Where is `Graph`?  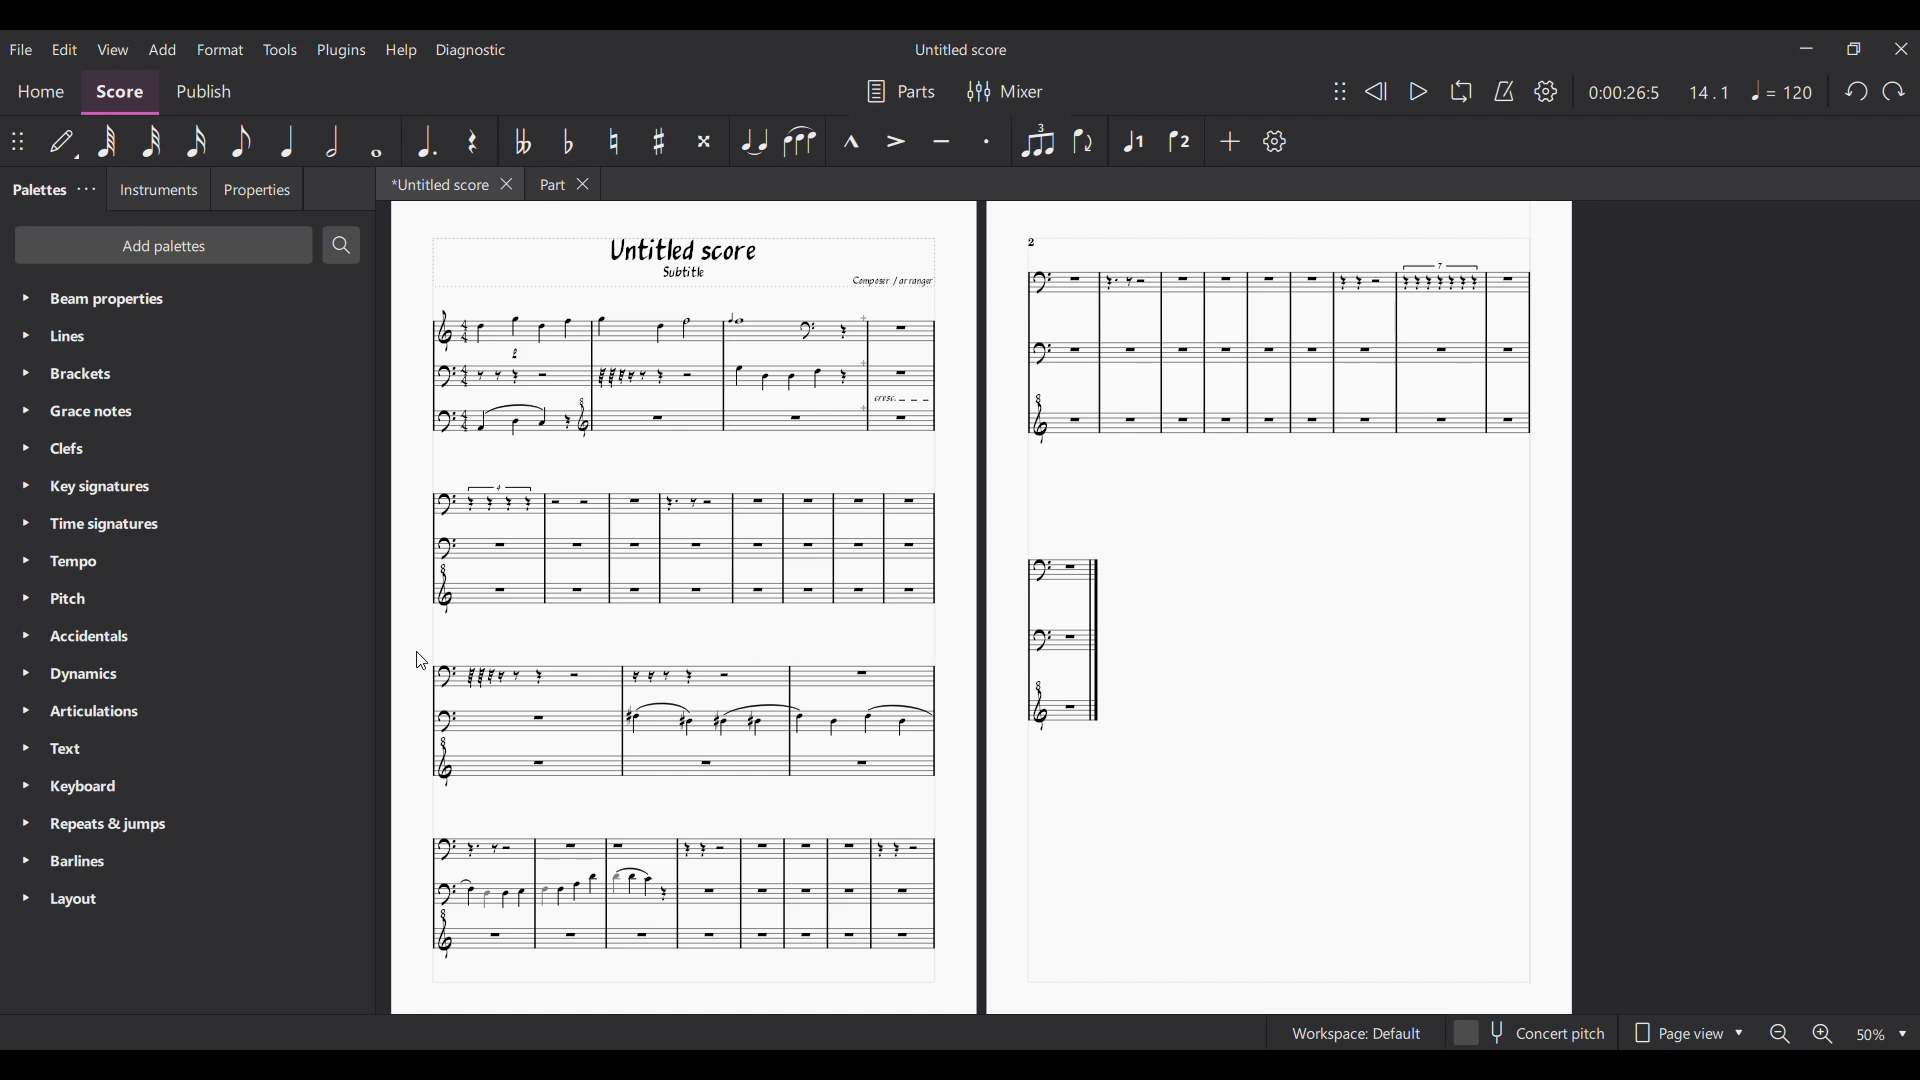
Graph is located at coordinates (680, 895).